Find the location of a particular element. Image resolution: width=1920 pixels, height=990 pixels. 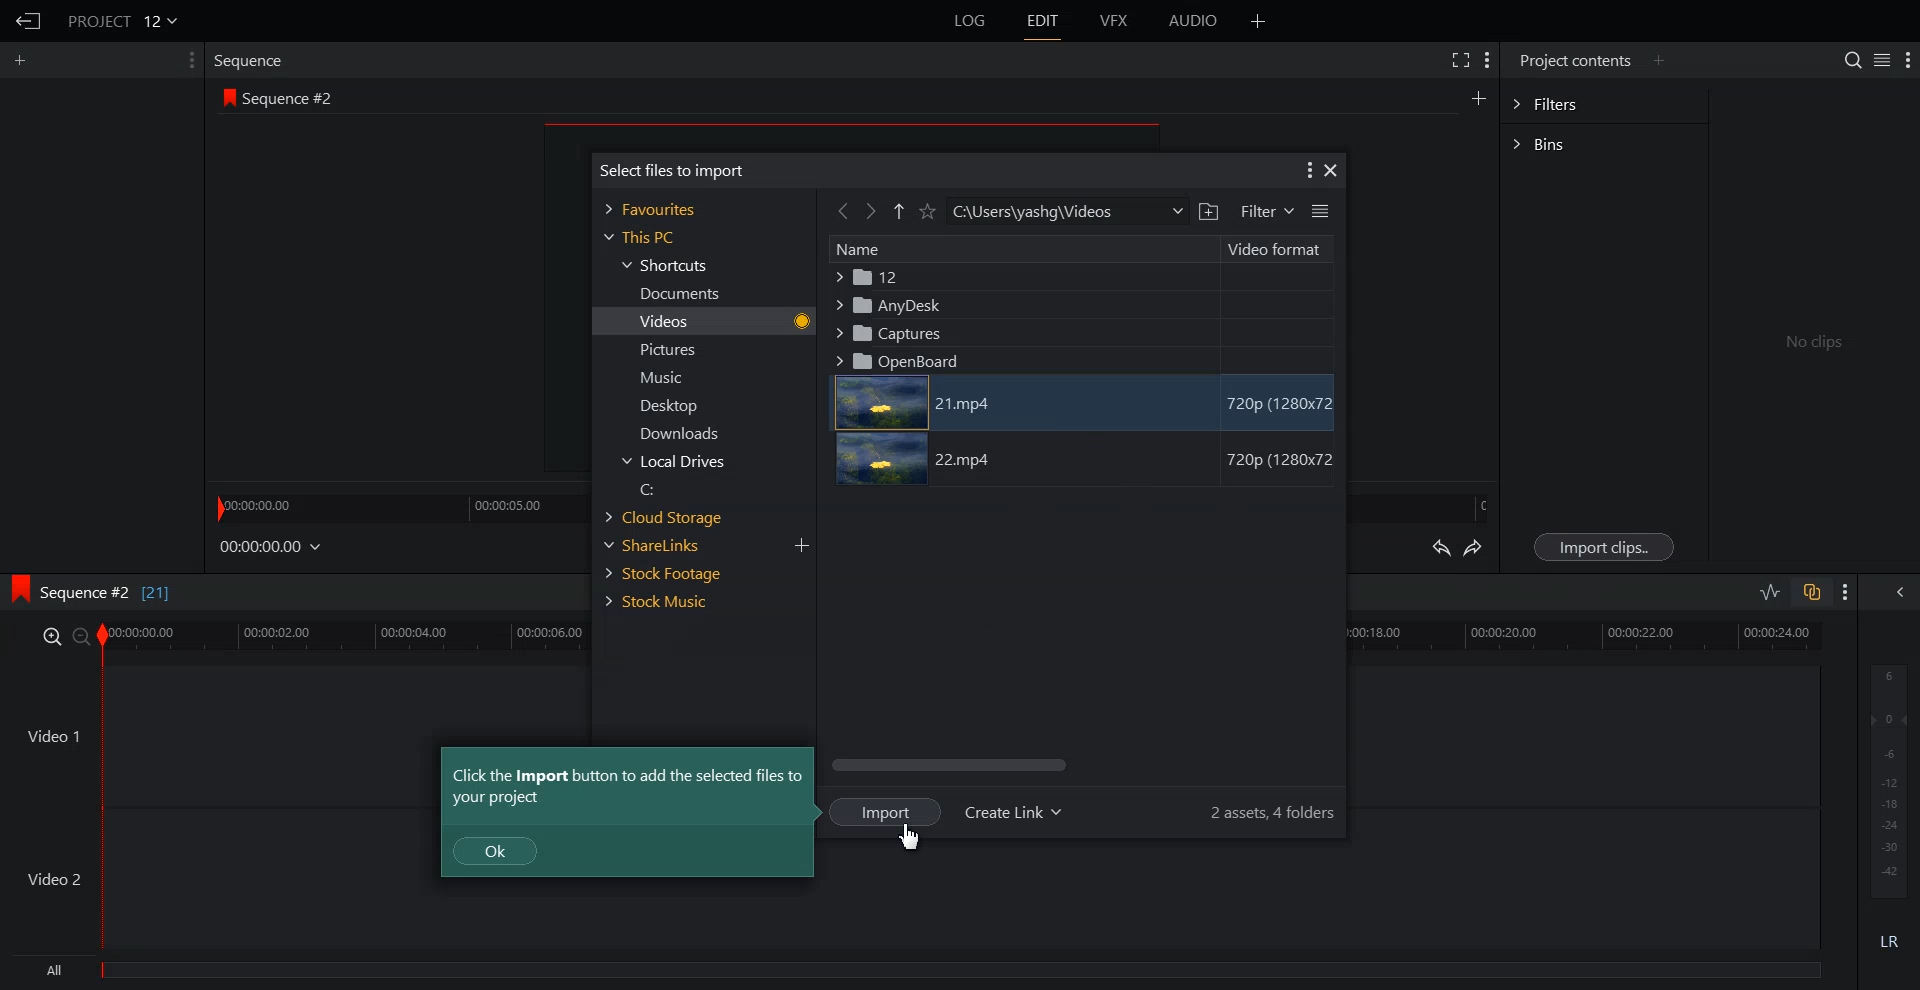

Filters is located at coordinates (1604, 105).